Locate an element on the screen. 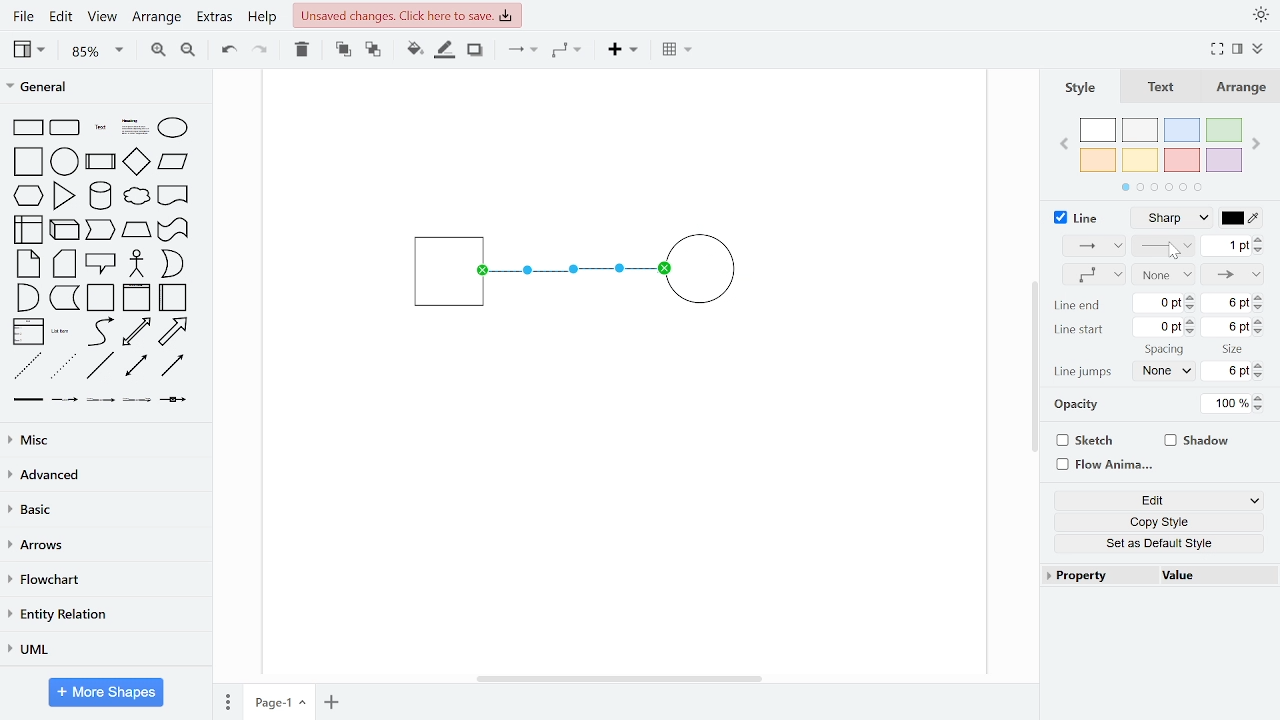 This screenshot has width=1280, height=720. line start is located at coordinates (1077, 329).